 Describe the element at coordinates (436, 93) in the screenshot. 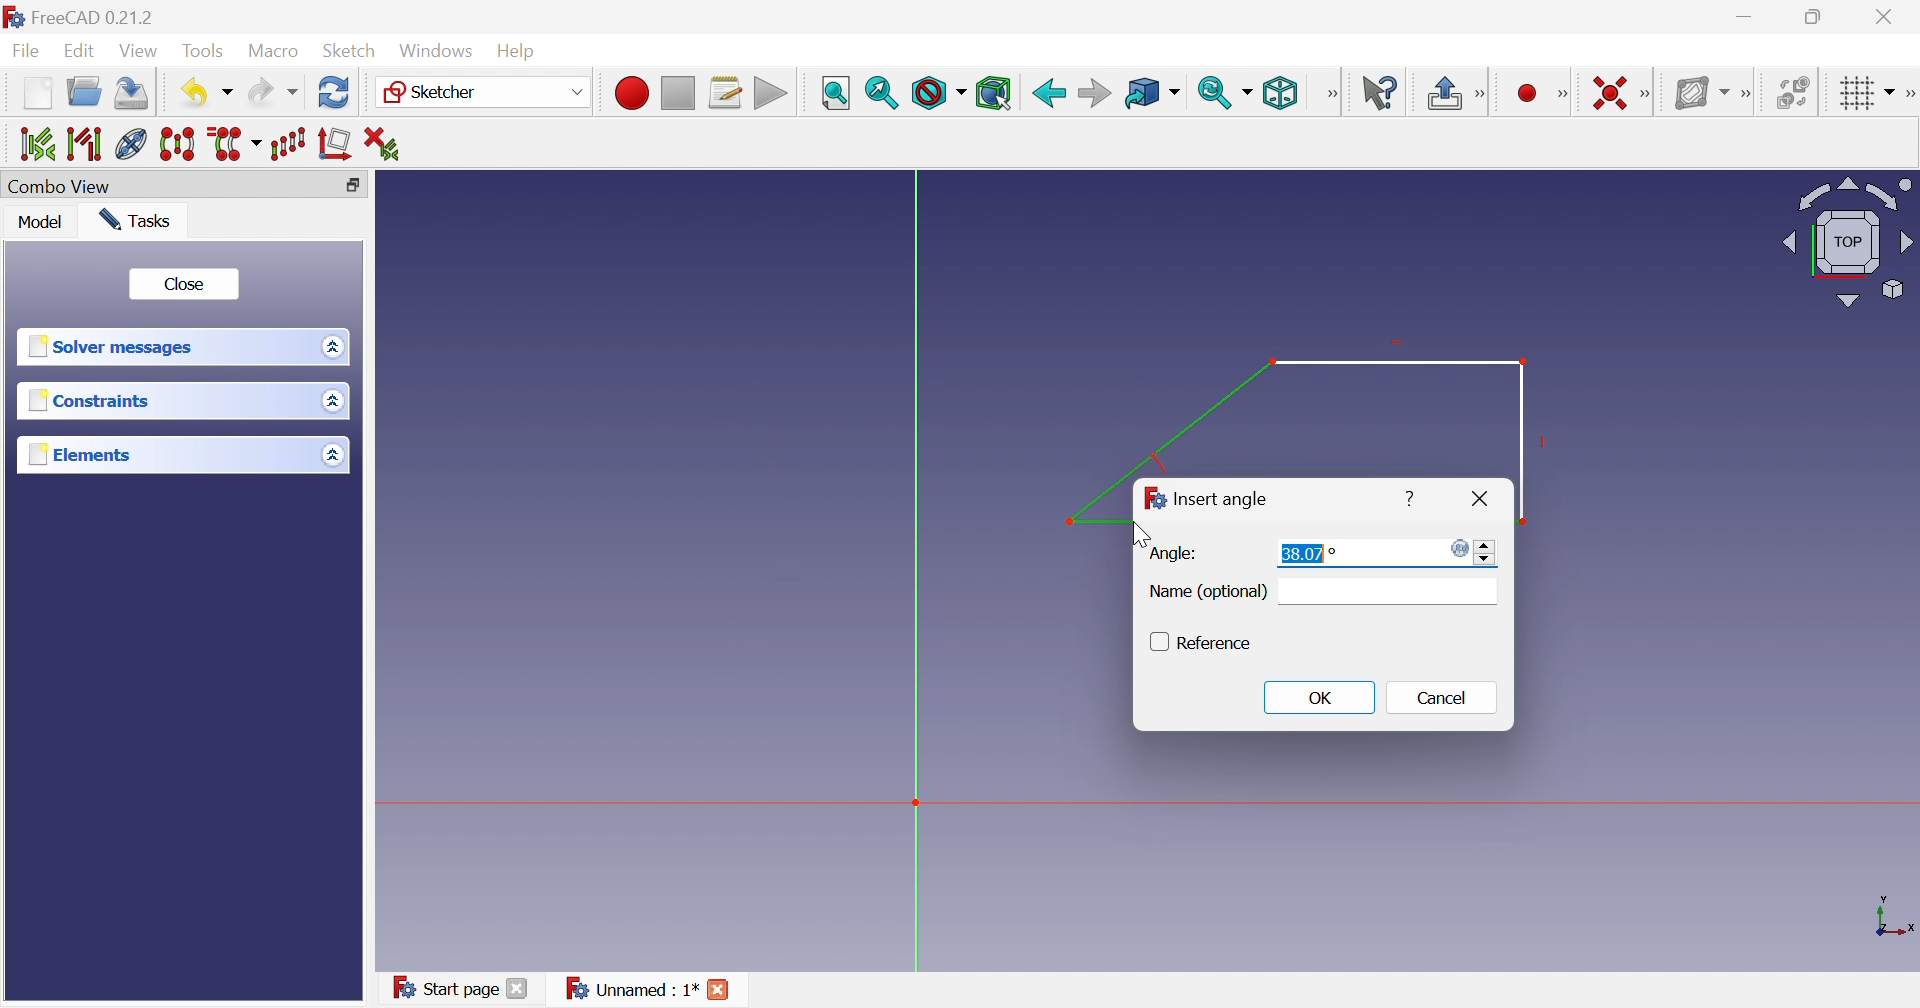

I see `Sketcher` at that location.